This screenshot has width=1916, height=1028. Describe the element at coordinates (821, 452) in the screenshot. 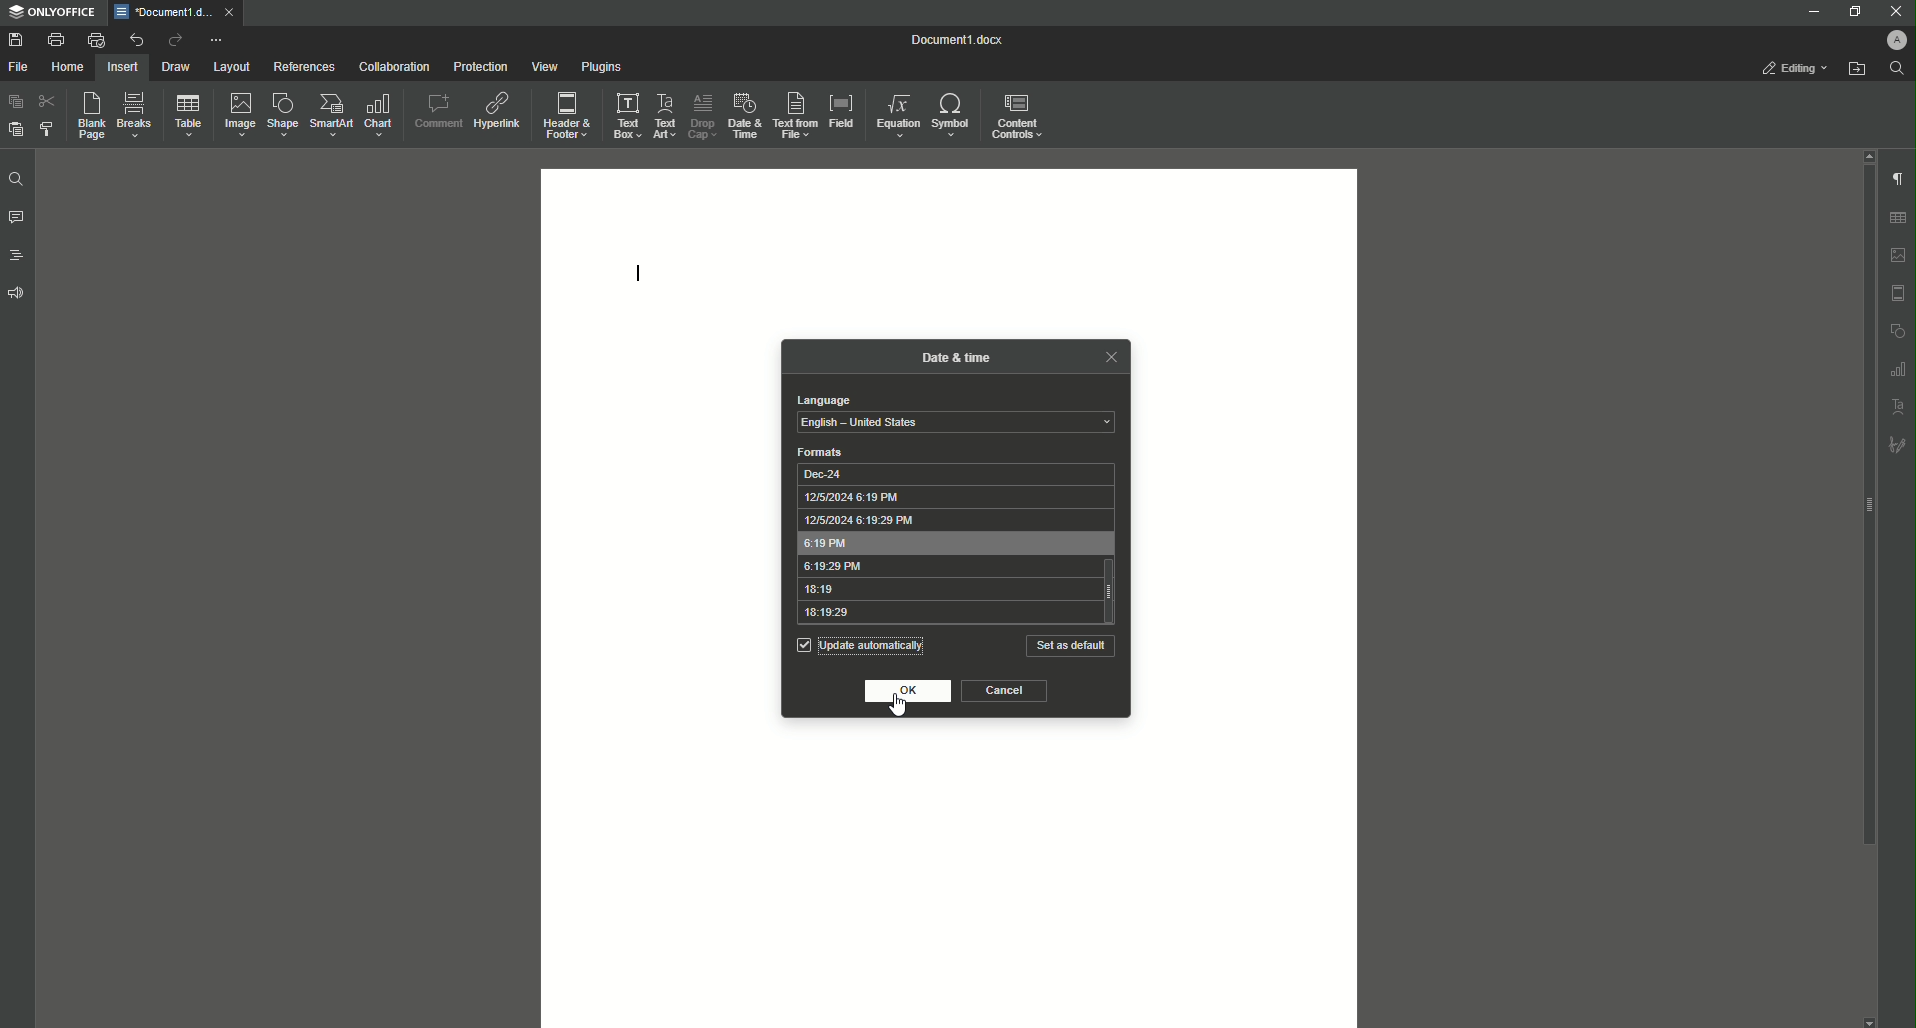

I see `formats` at that location.